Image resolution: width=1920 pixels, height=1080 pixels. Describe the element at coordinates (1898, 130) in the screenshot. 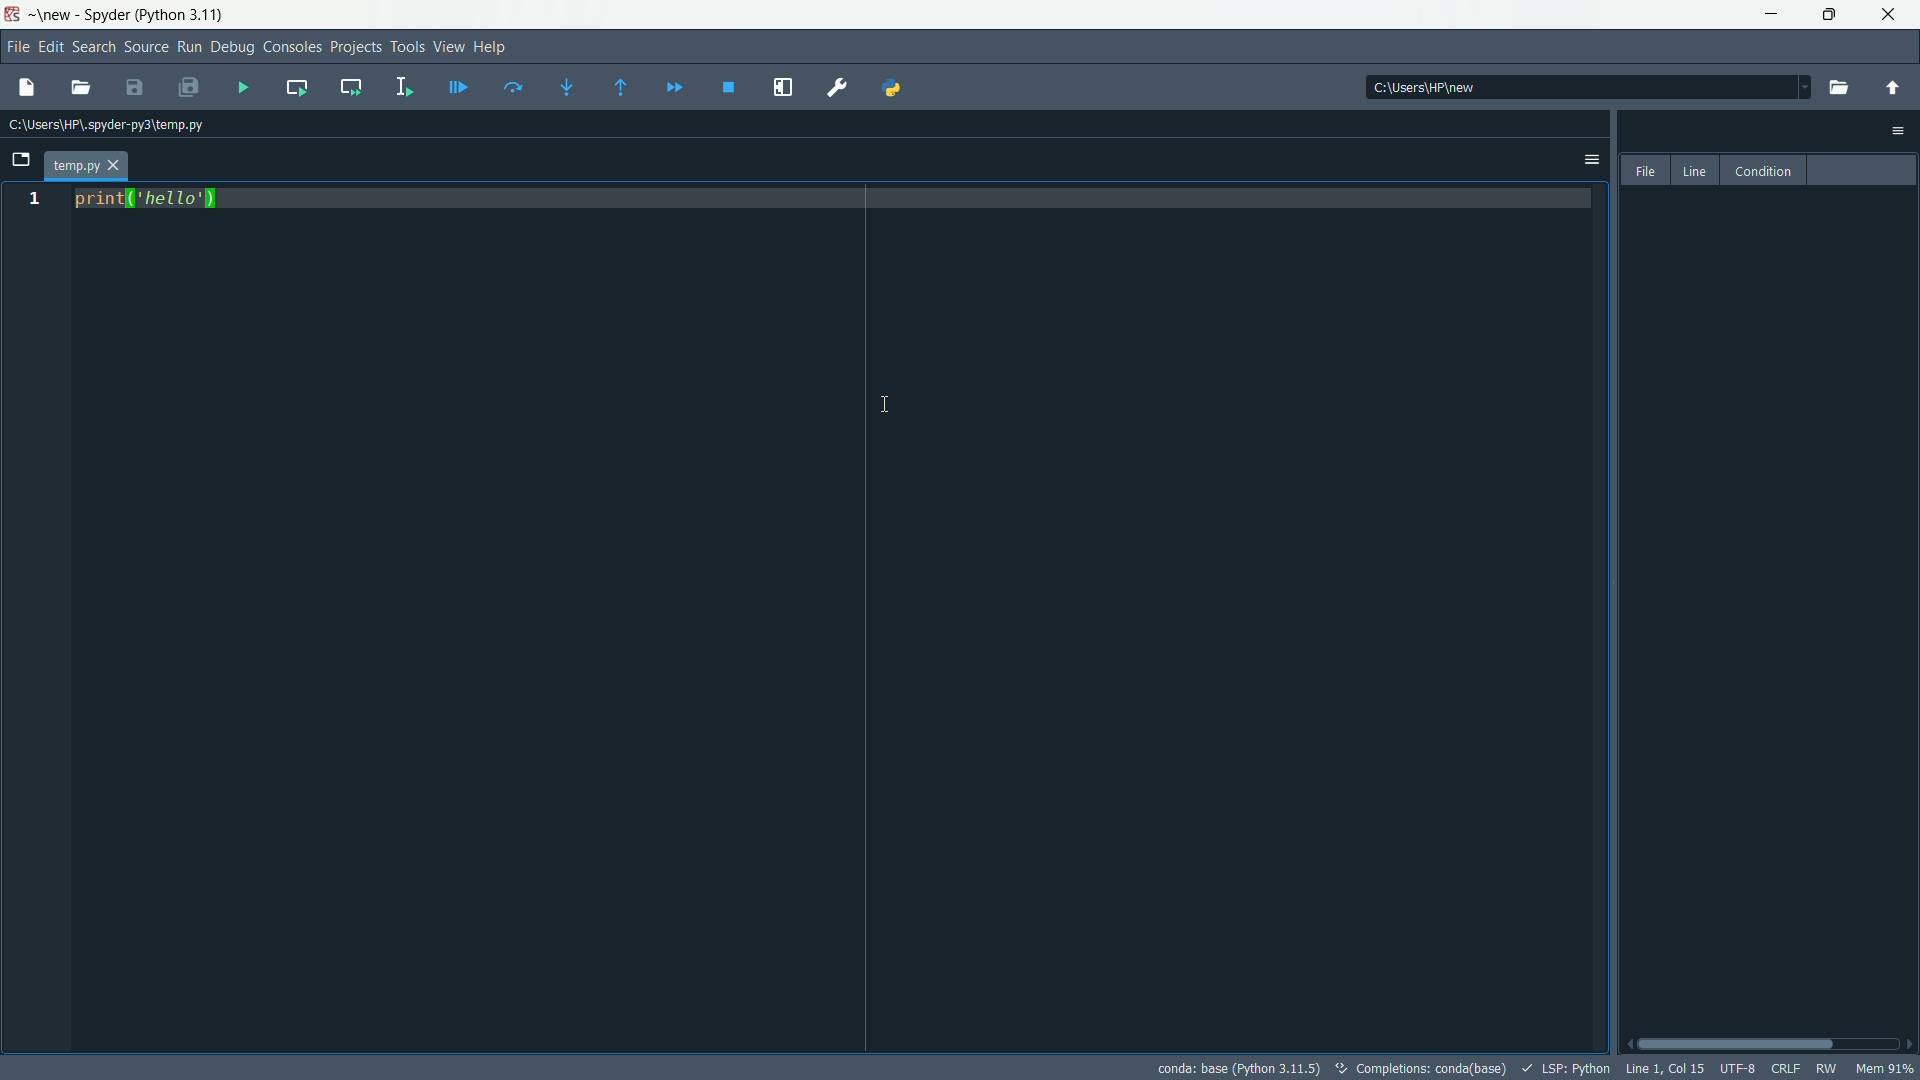

I see `plots settings` at that location.